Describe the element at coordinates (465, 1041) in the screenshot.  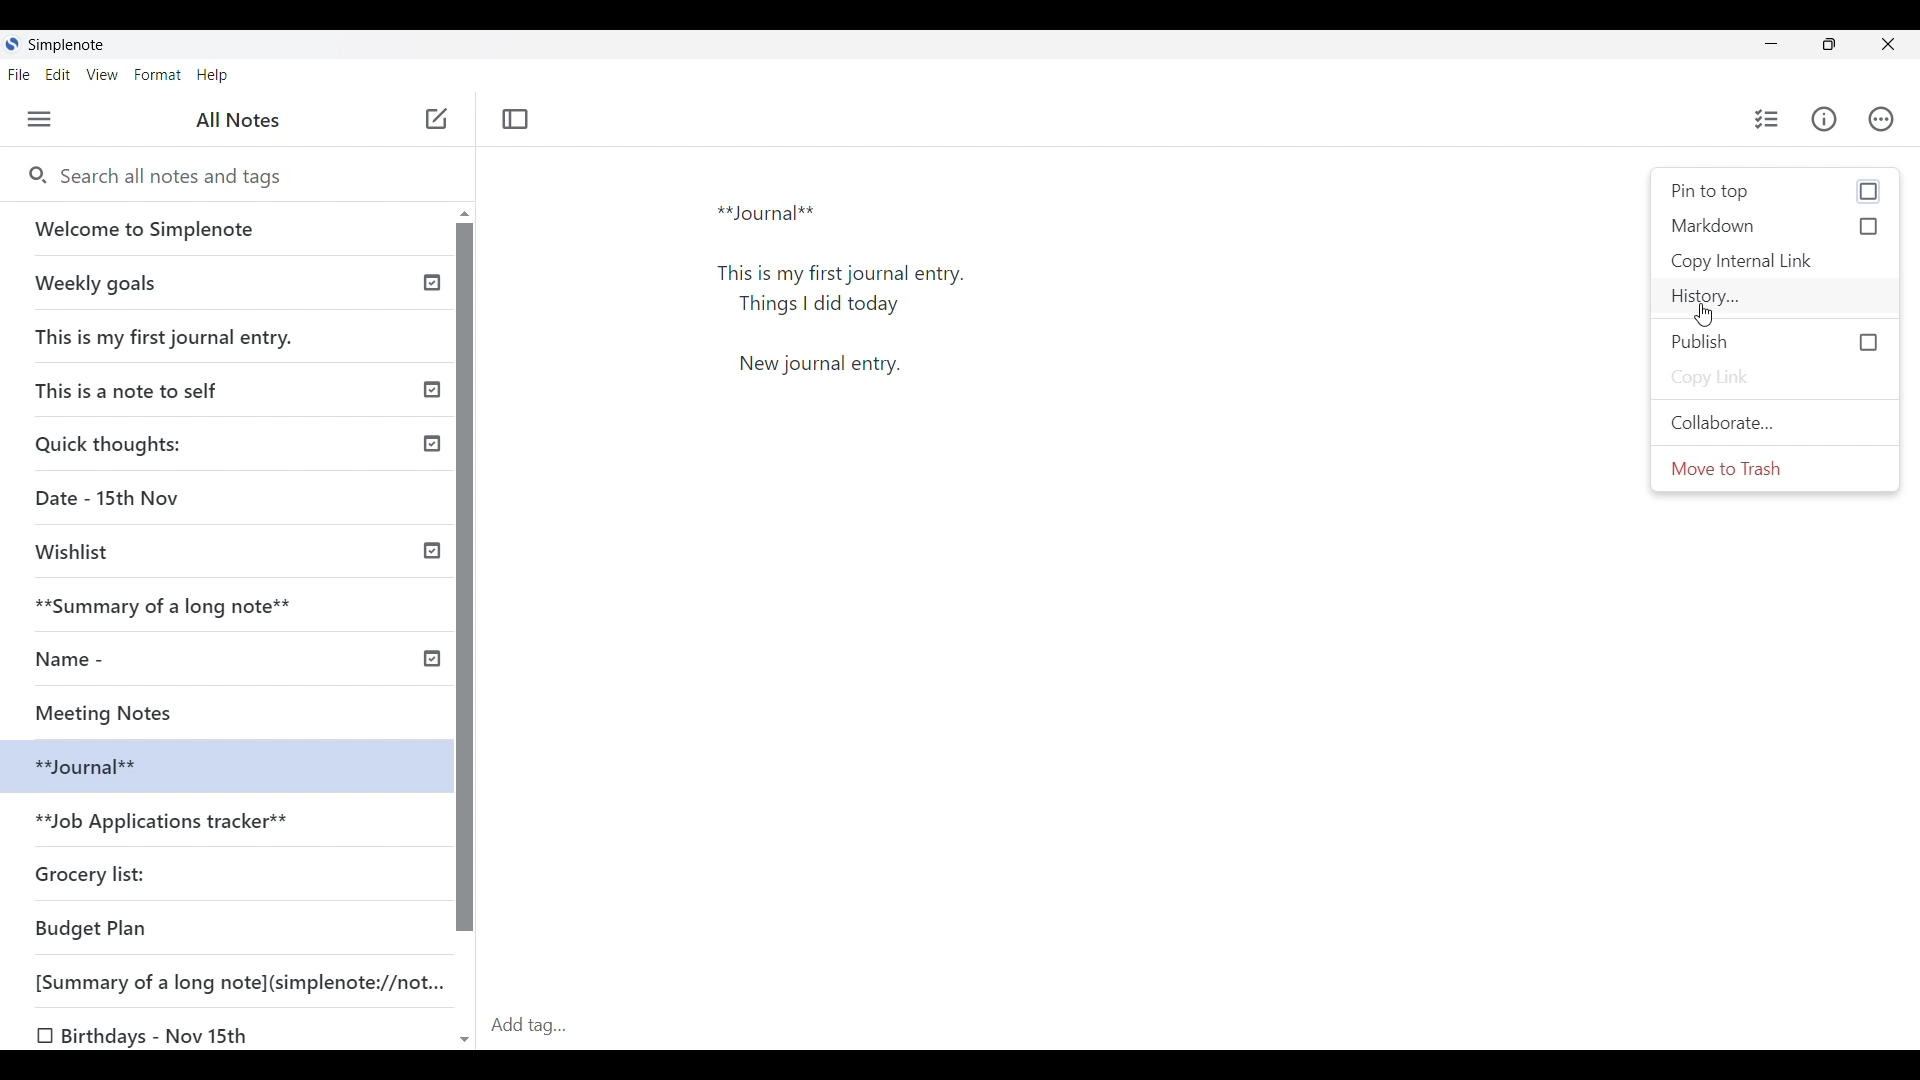
I see `Quick slide to bottom` at that location.